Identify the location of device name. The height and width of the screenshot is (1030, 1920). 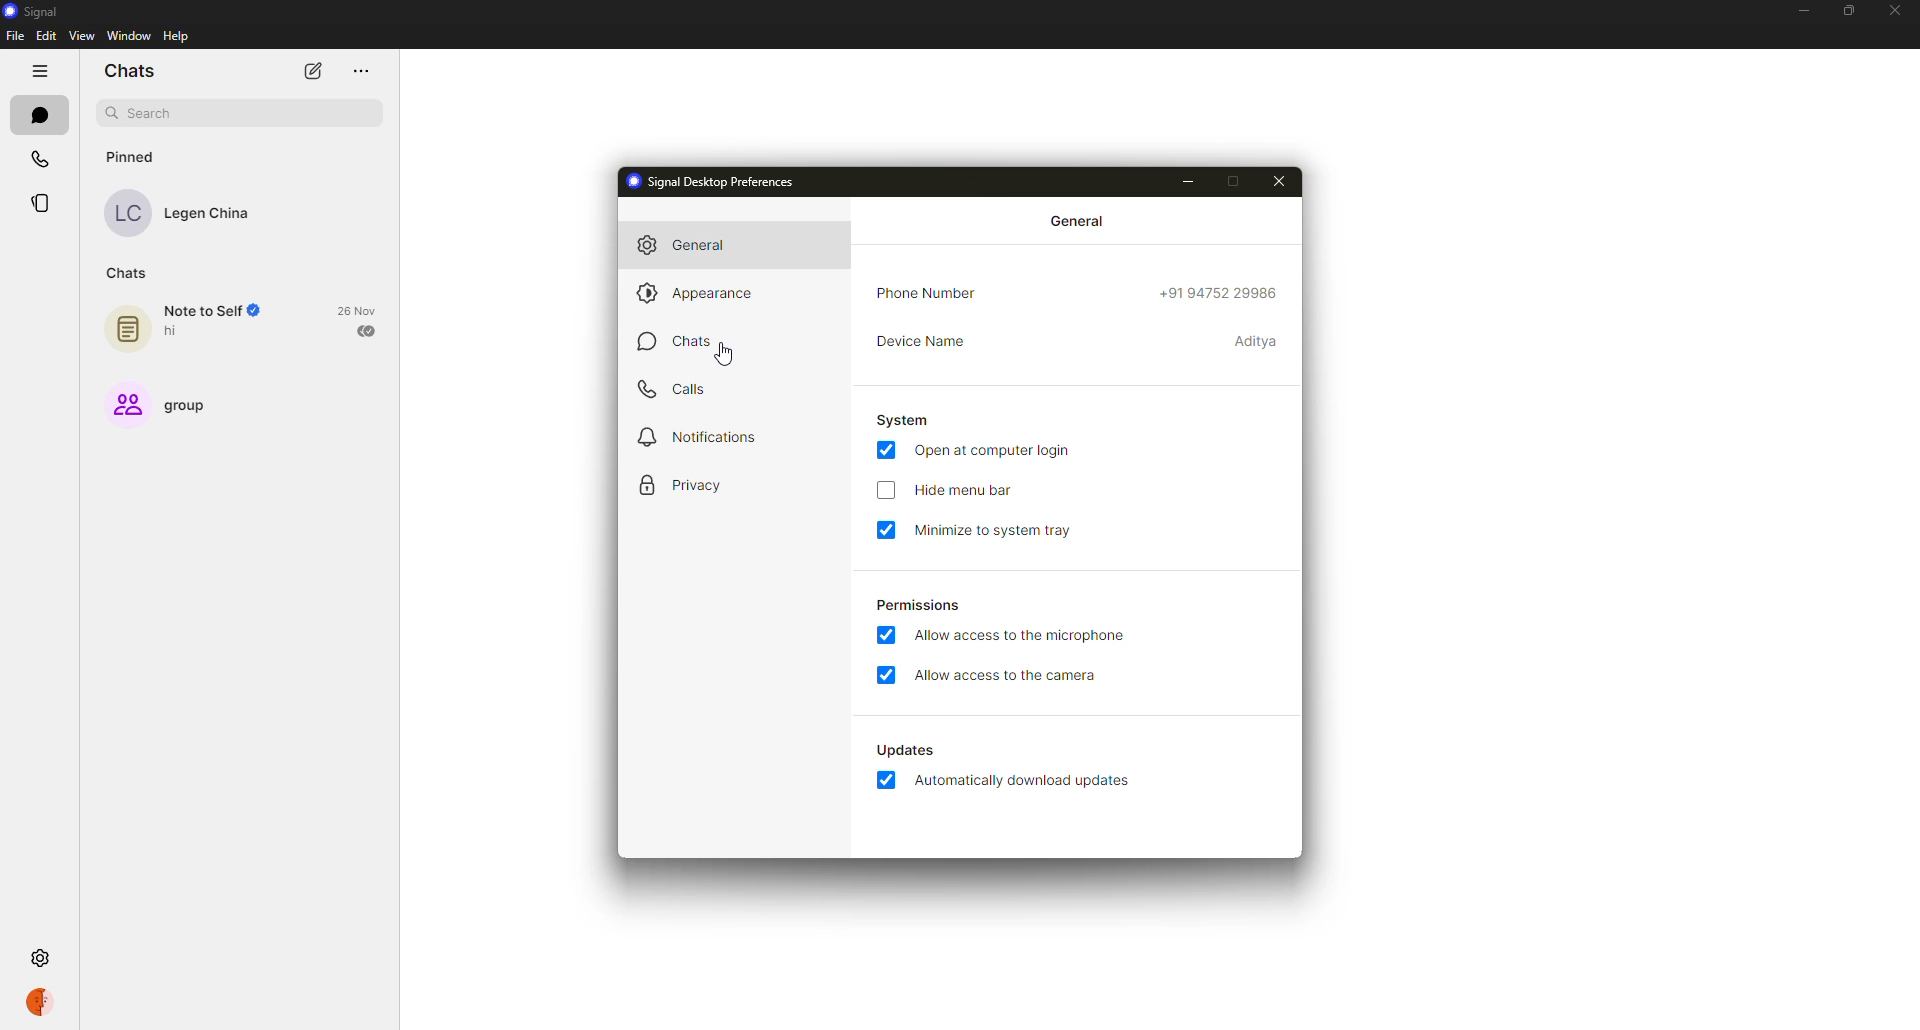
(1256, 342).